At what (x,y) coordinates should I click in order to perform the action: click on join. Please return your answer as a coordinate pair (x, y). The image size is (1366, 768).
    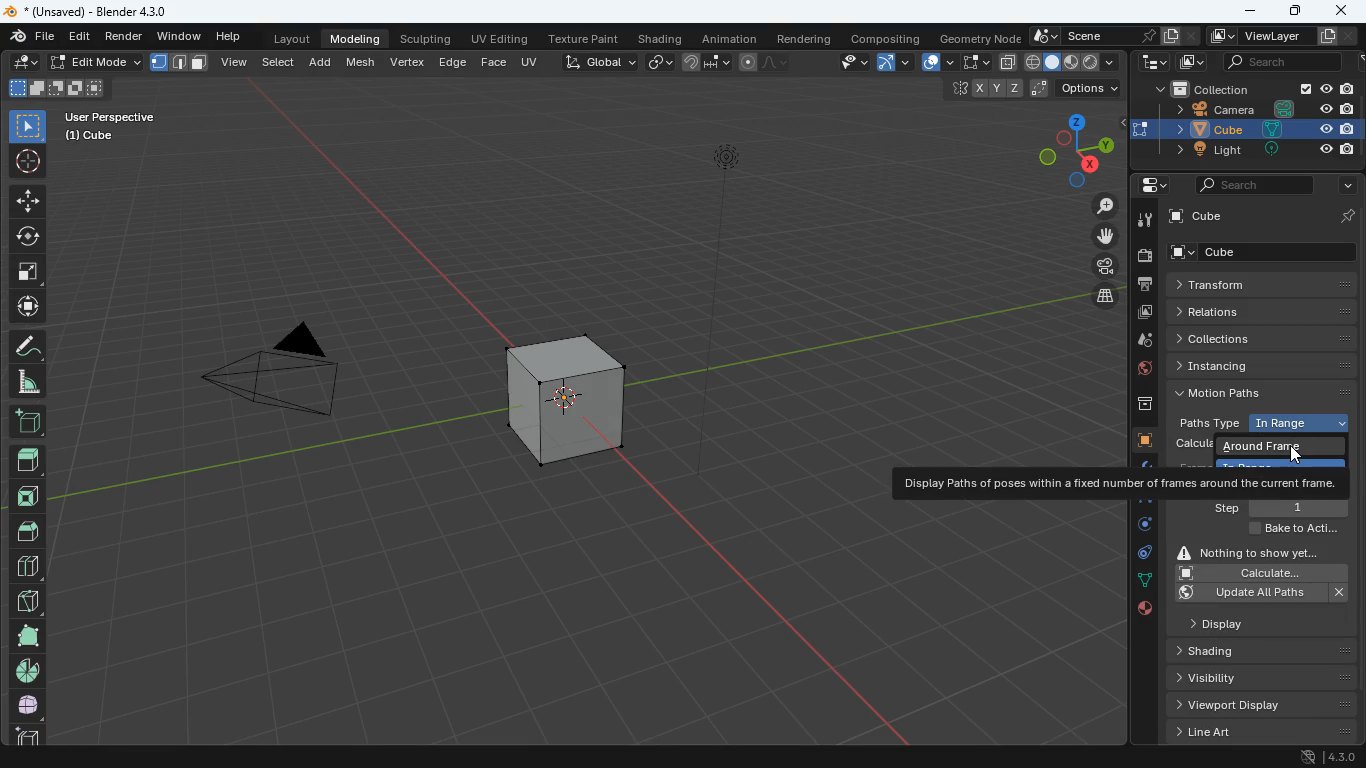
    Looking at the image, I should click on (707, 63).